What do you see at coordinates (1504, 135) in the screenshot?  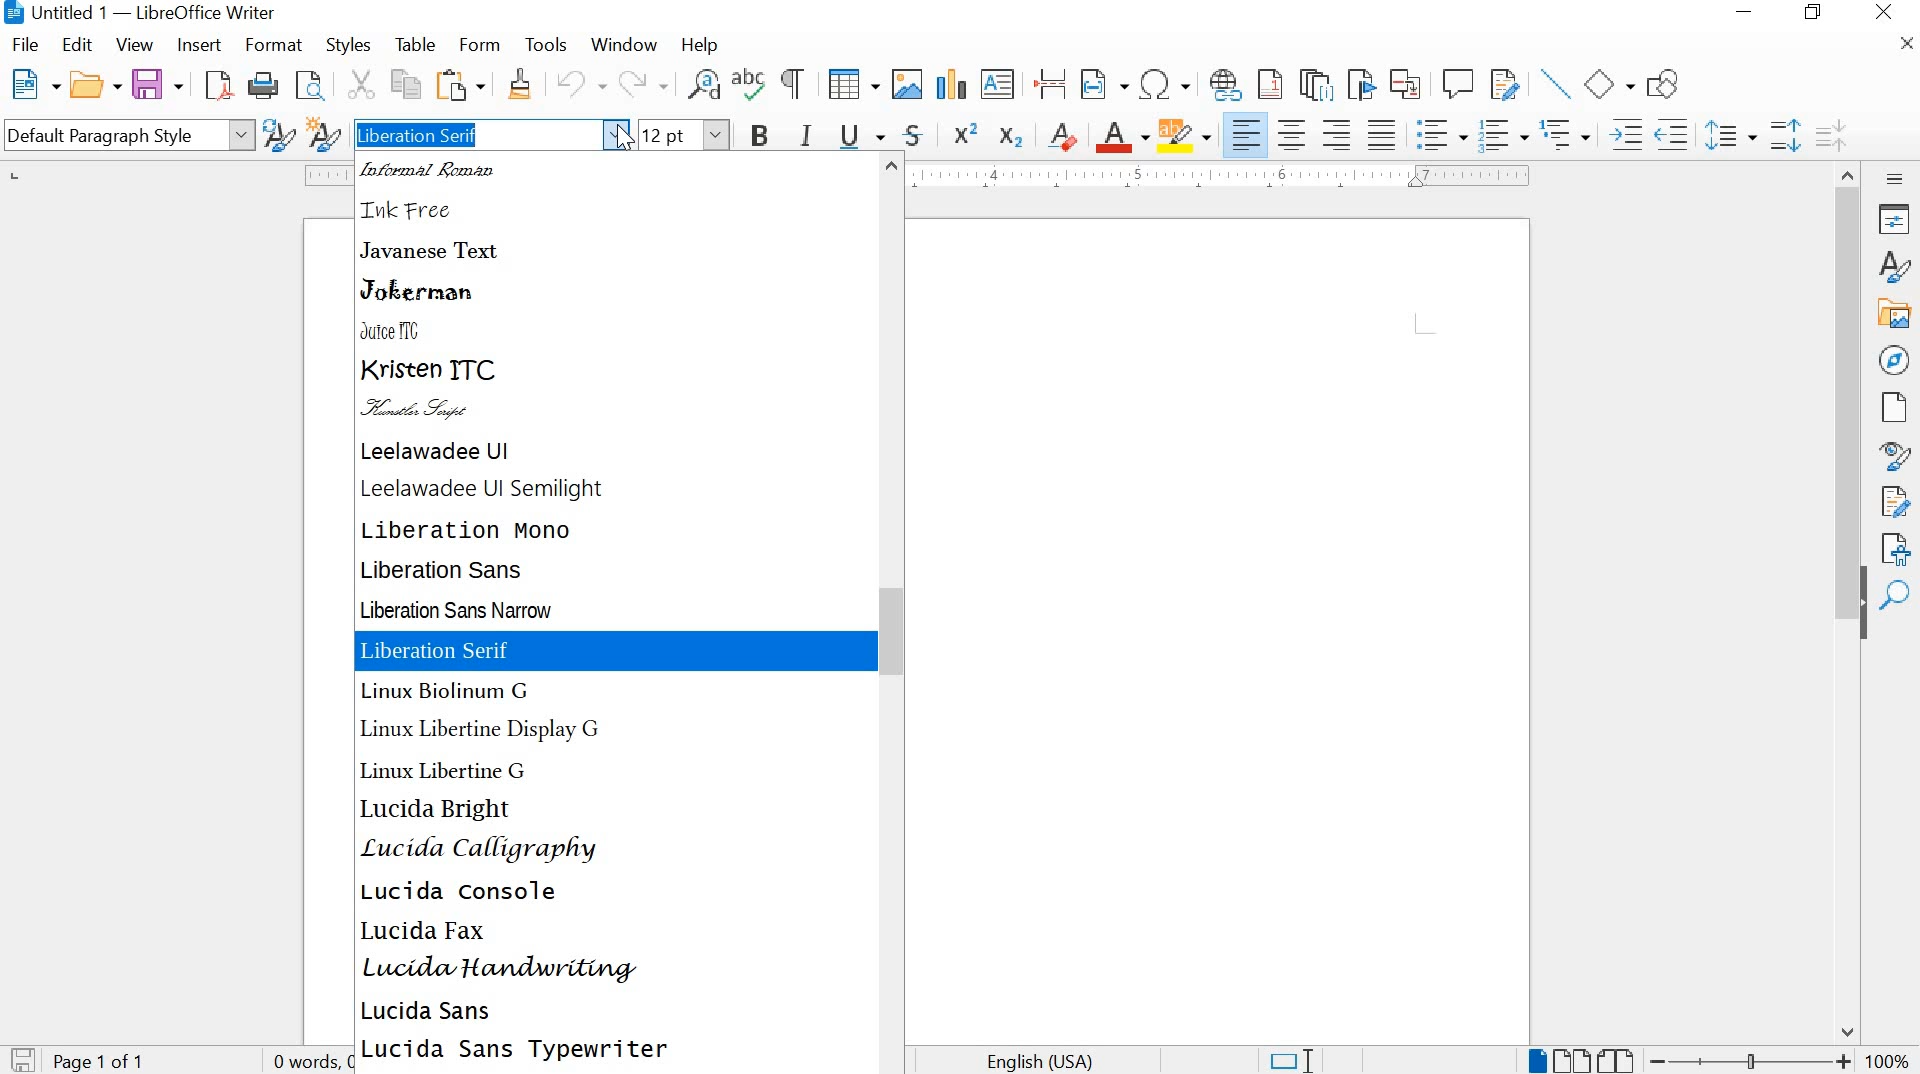 I see `TOGGLE ORDERED LIST` at bounding box center [1504, 135].